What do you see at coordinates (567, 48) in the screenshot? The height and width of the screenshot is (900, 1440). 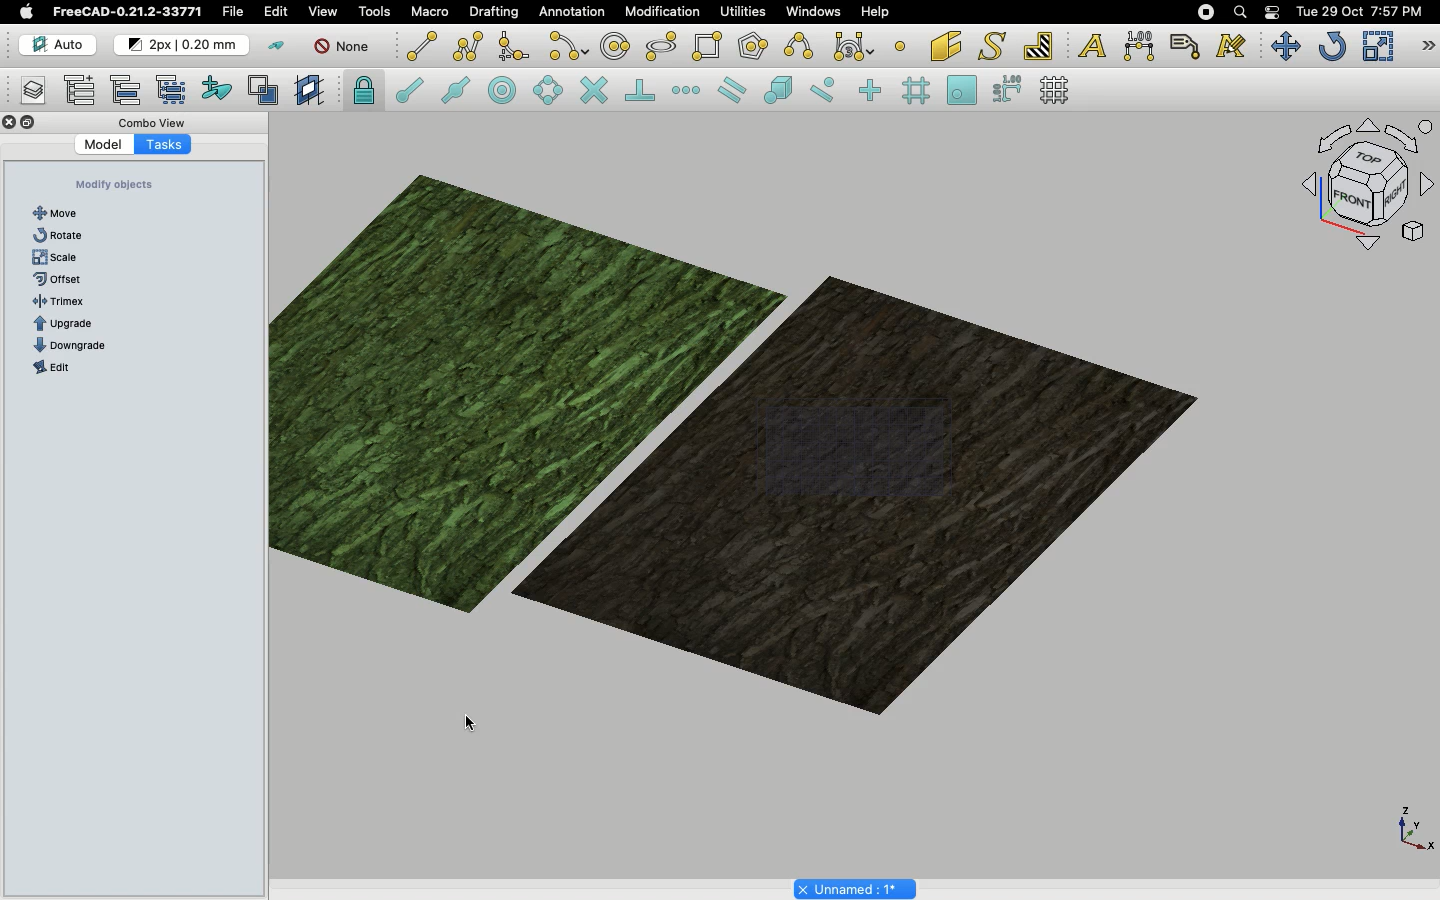 I see `Arc tools` at bounding box center [567, 48].